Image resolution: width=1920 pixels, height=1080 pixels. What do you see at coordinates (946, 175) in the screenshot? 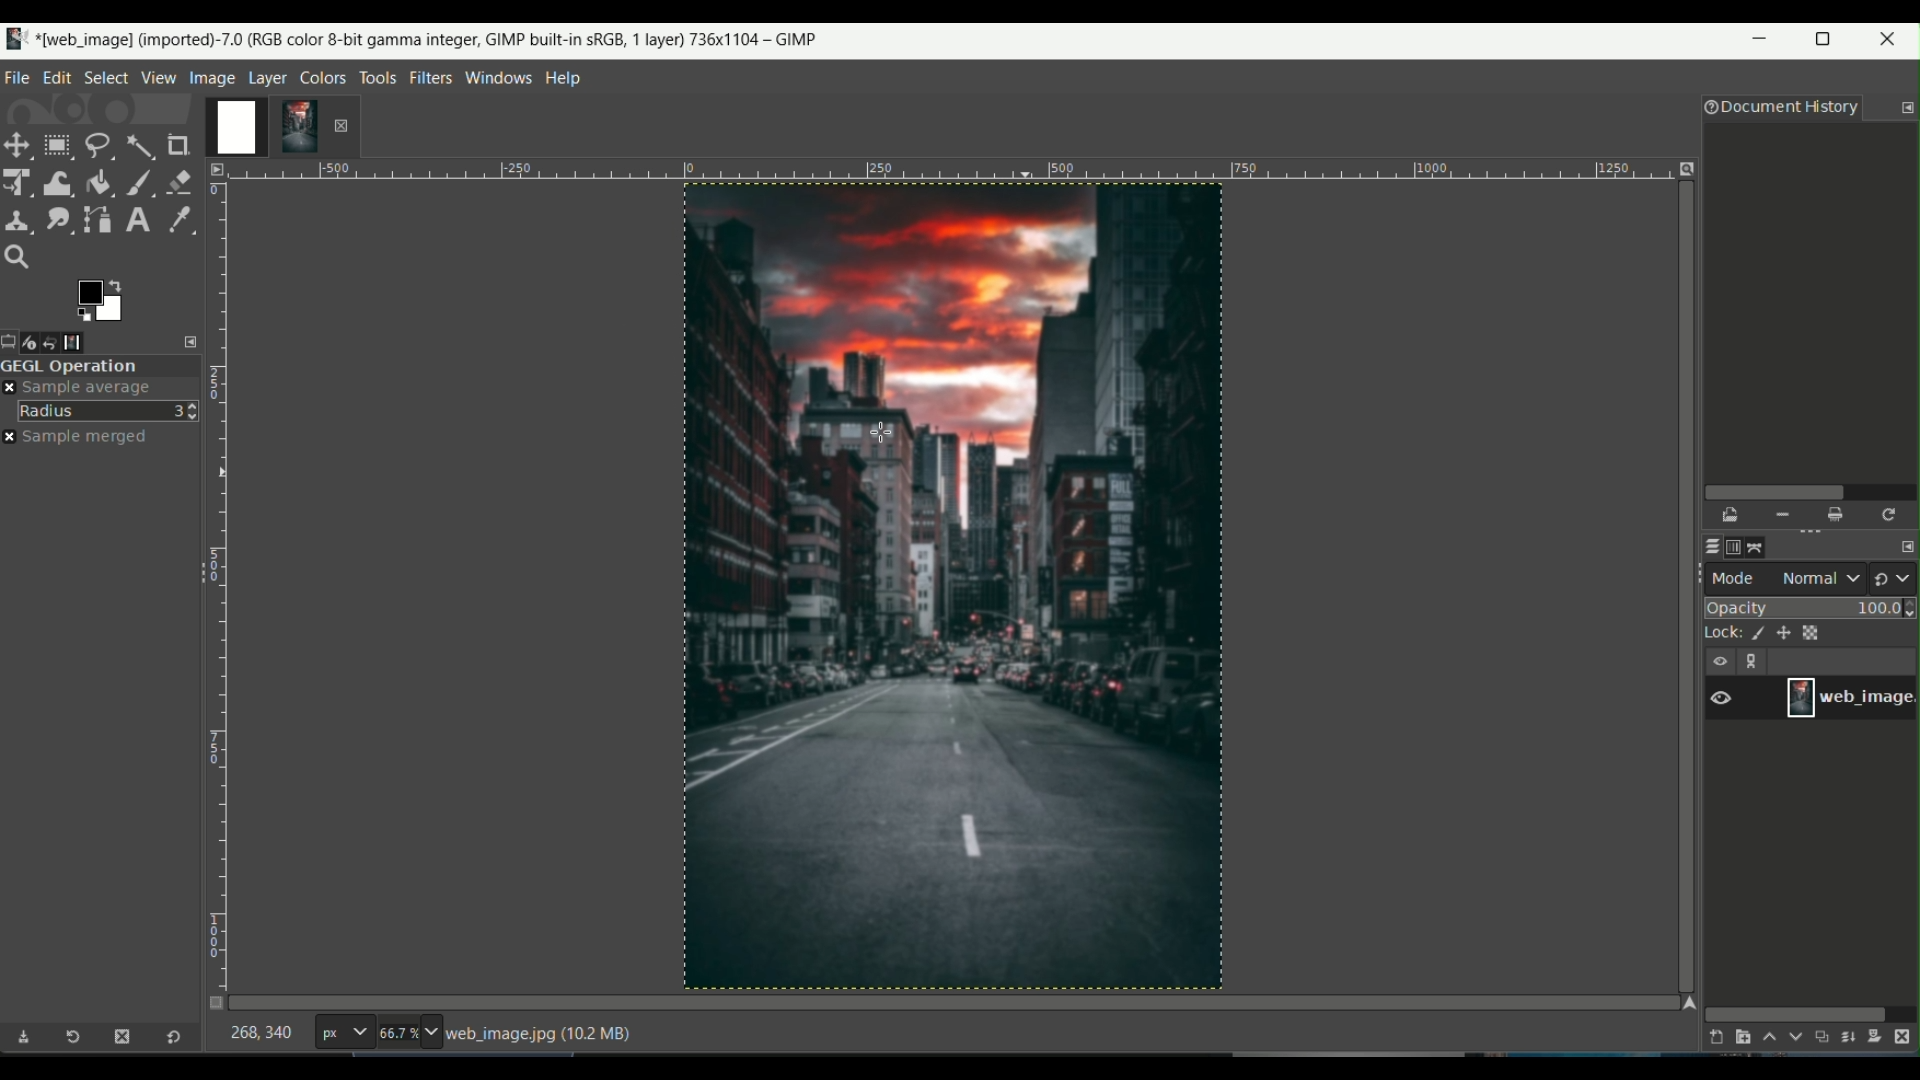
I see `width measuring scale` at bounding box center [946, 175].